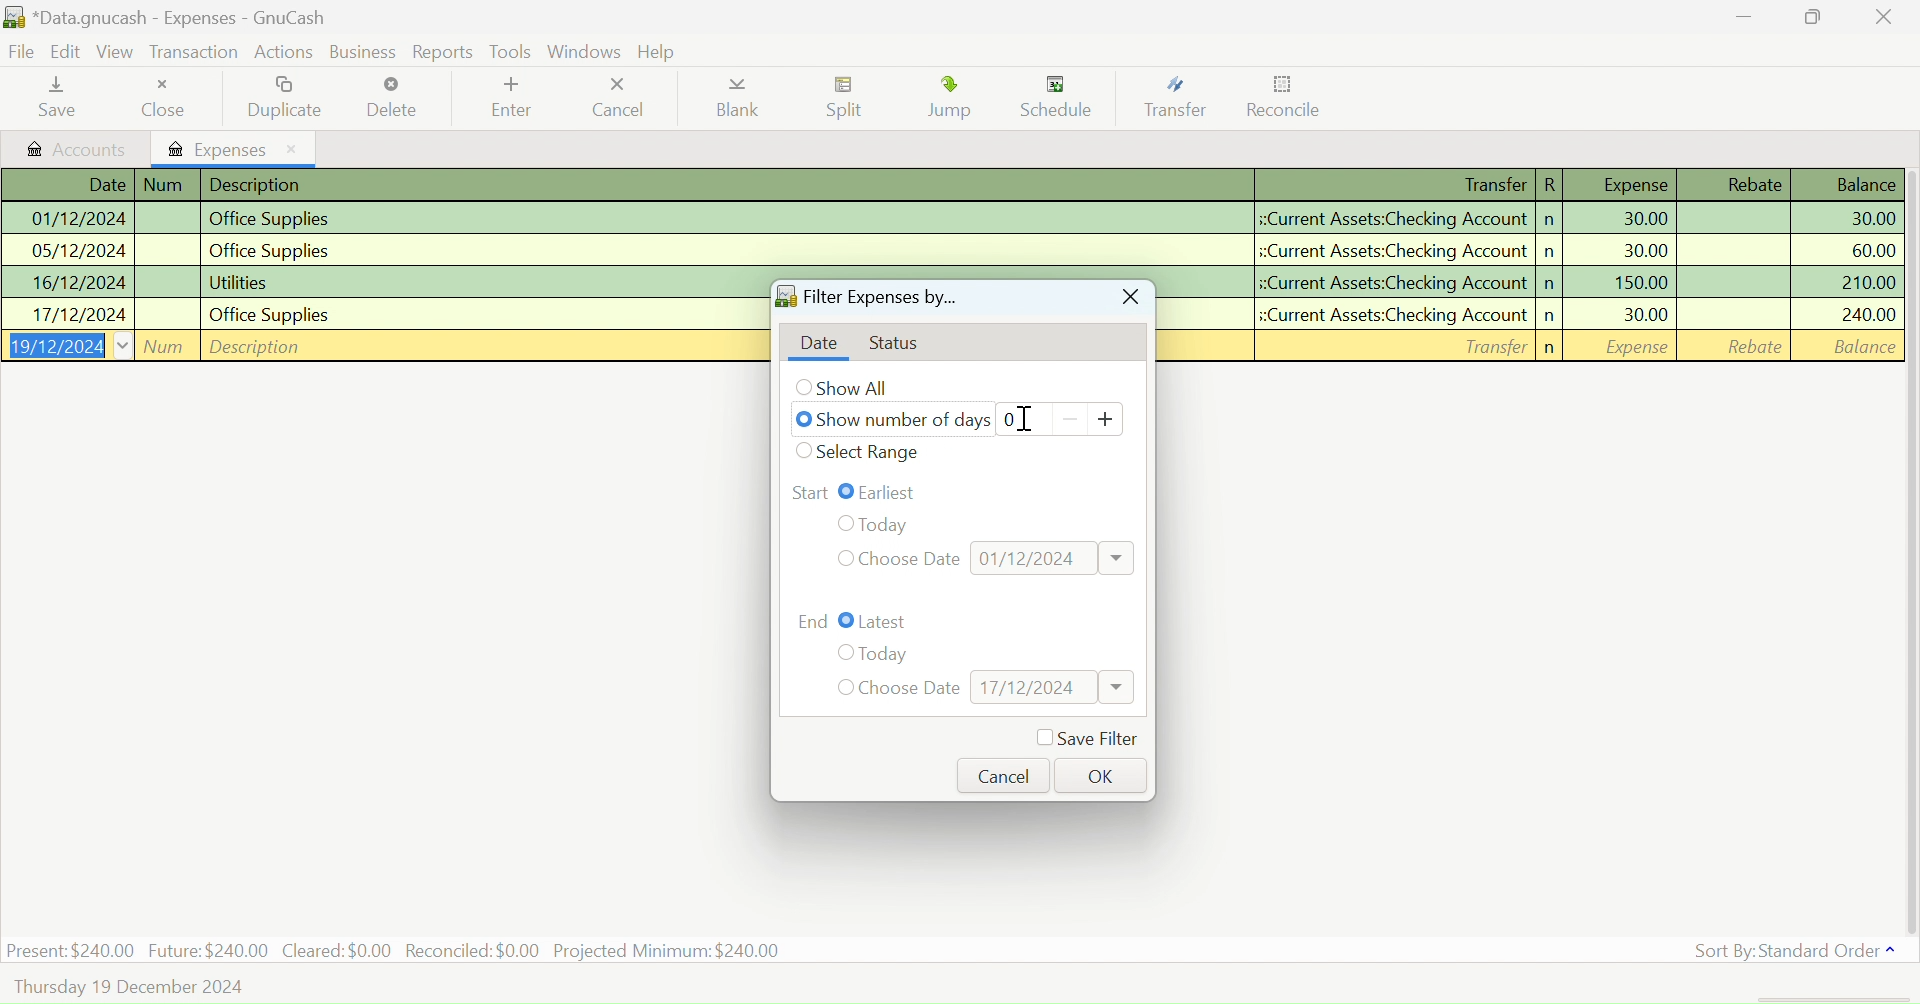 This screenshot has width=1920, height=1004. Describe the element at coordinates (509, 100) in the screenshot. I see `Enter` at that location.